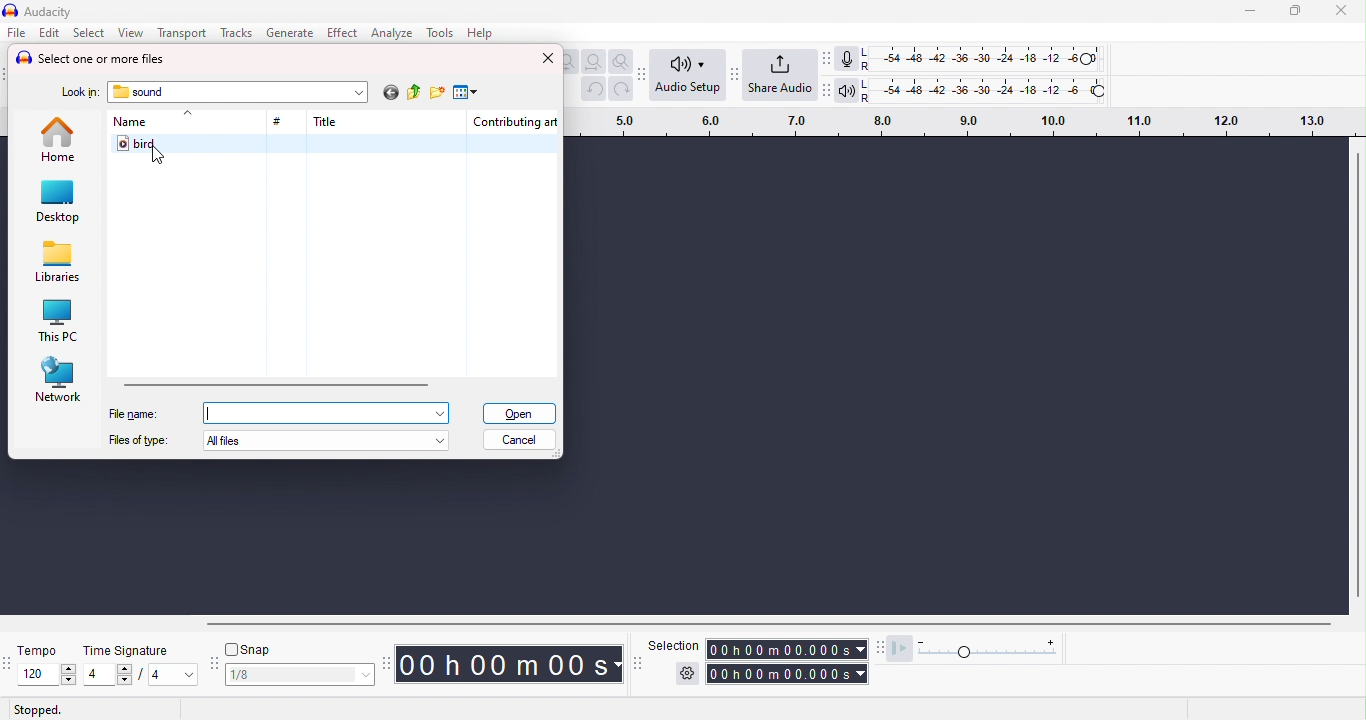  Describe the element at coordinates (186, 114) in the screenshot. I see `drop down` at that location.